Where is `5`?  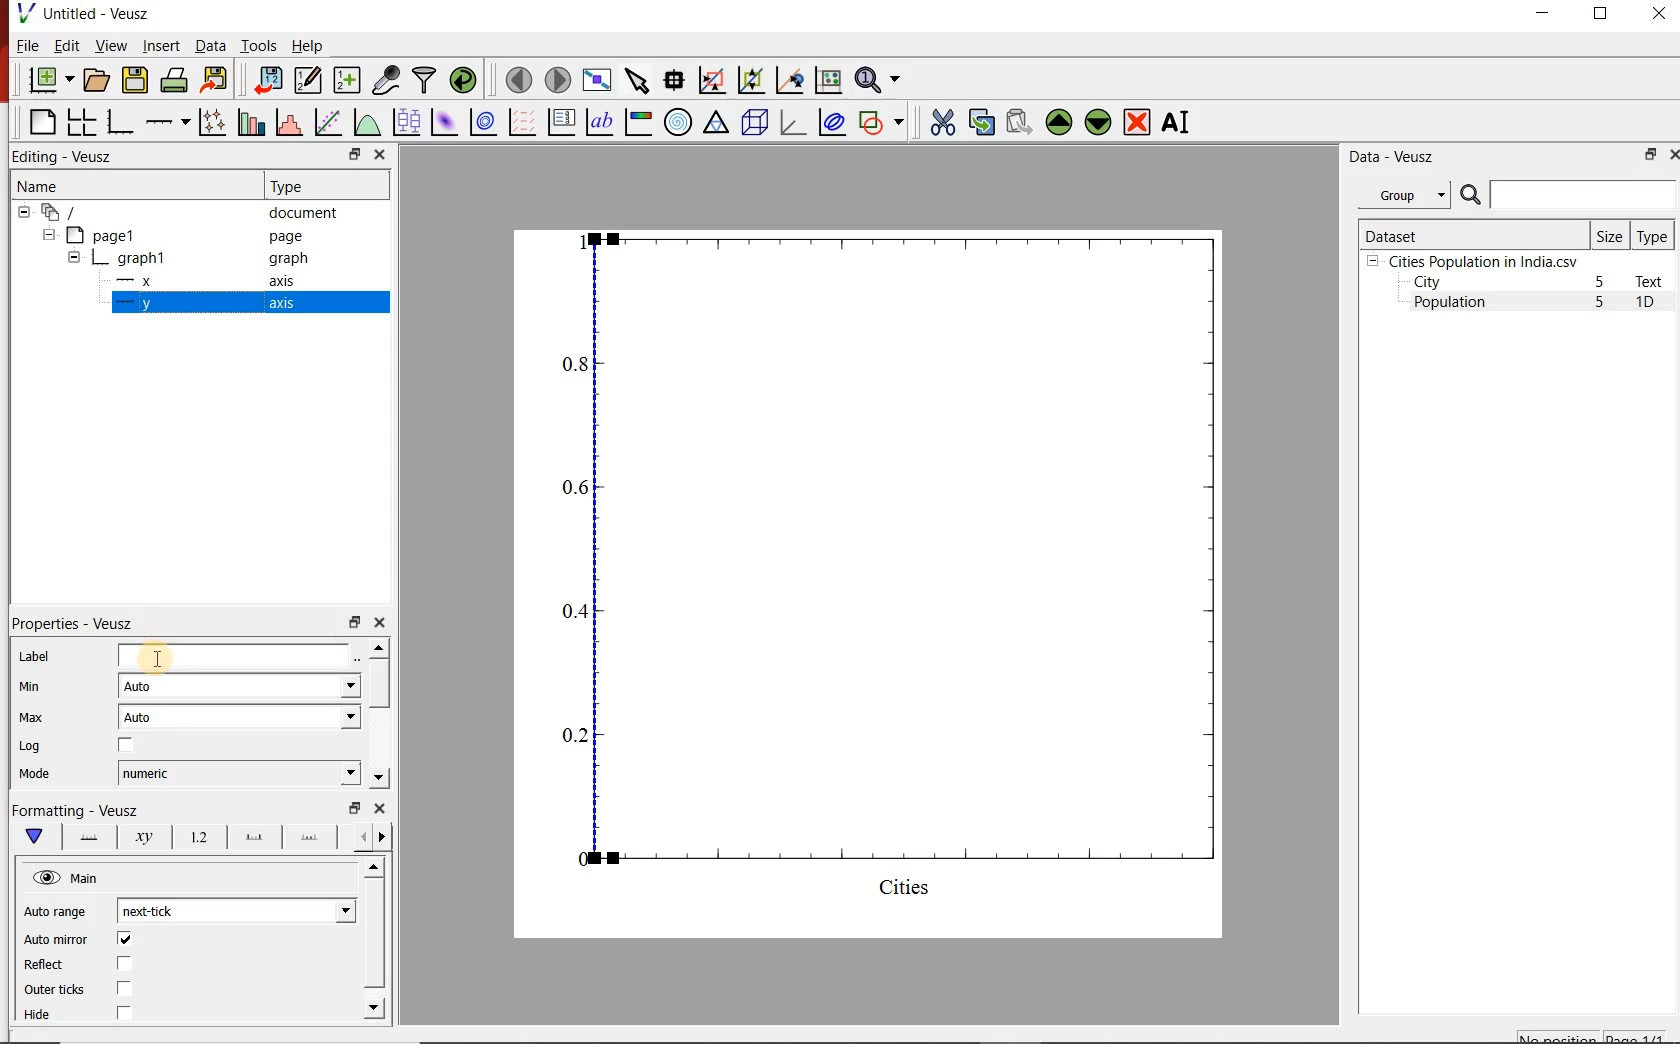 5 is located at coordinates (1601, 283).